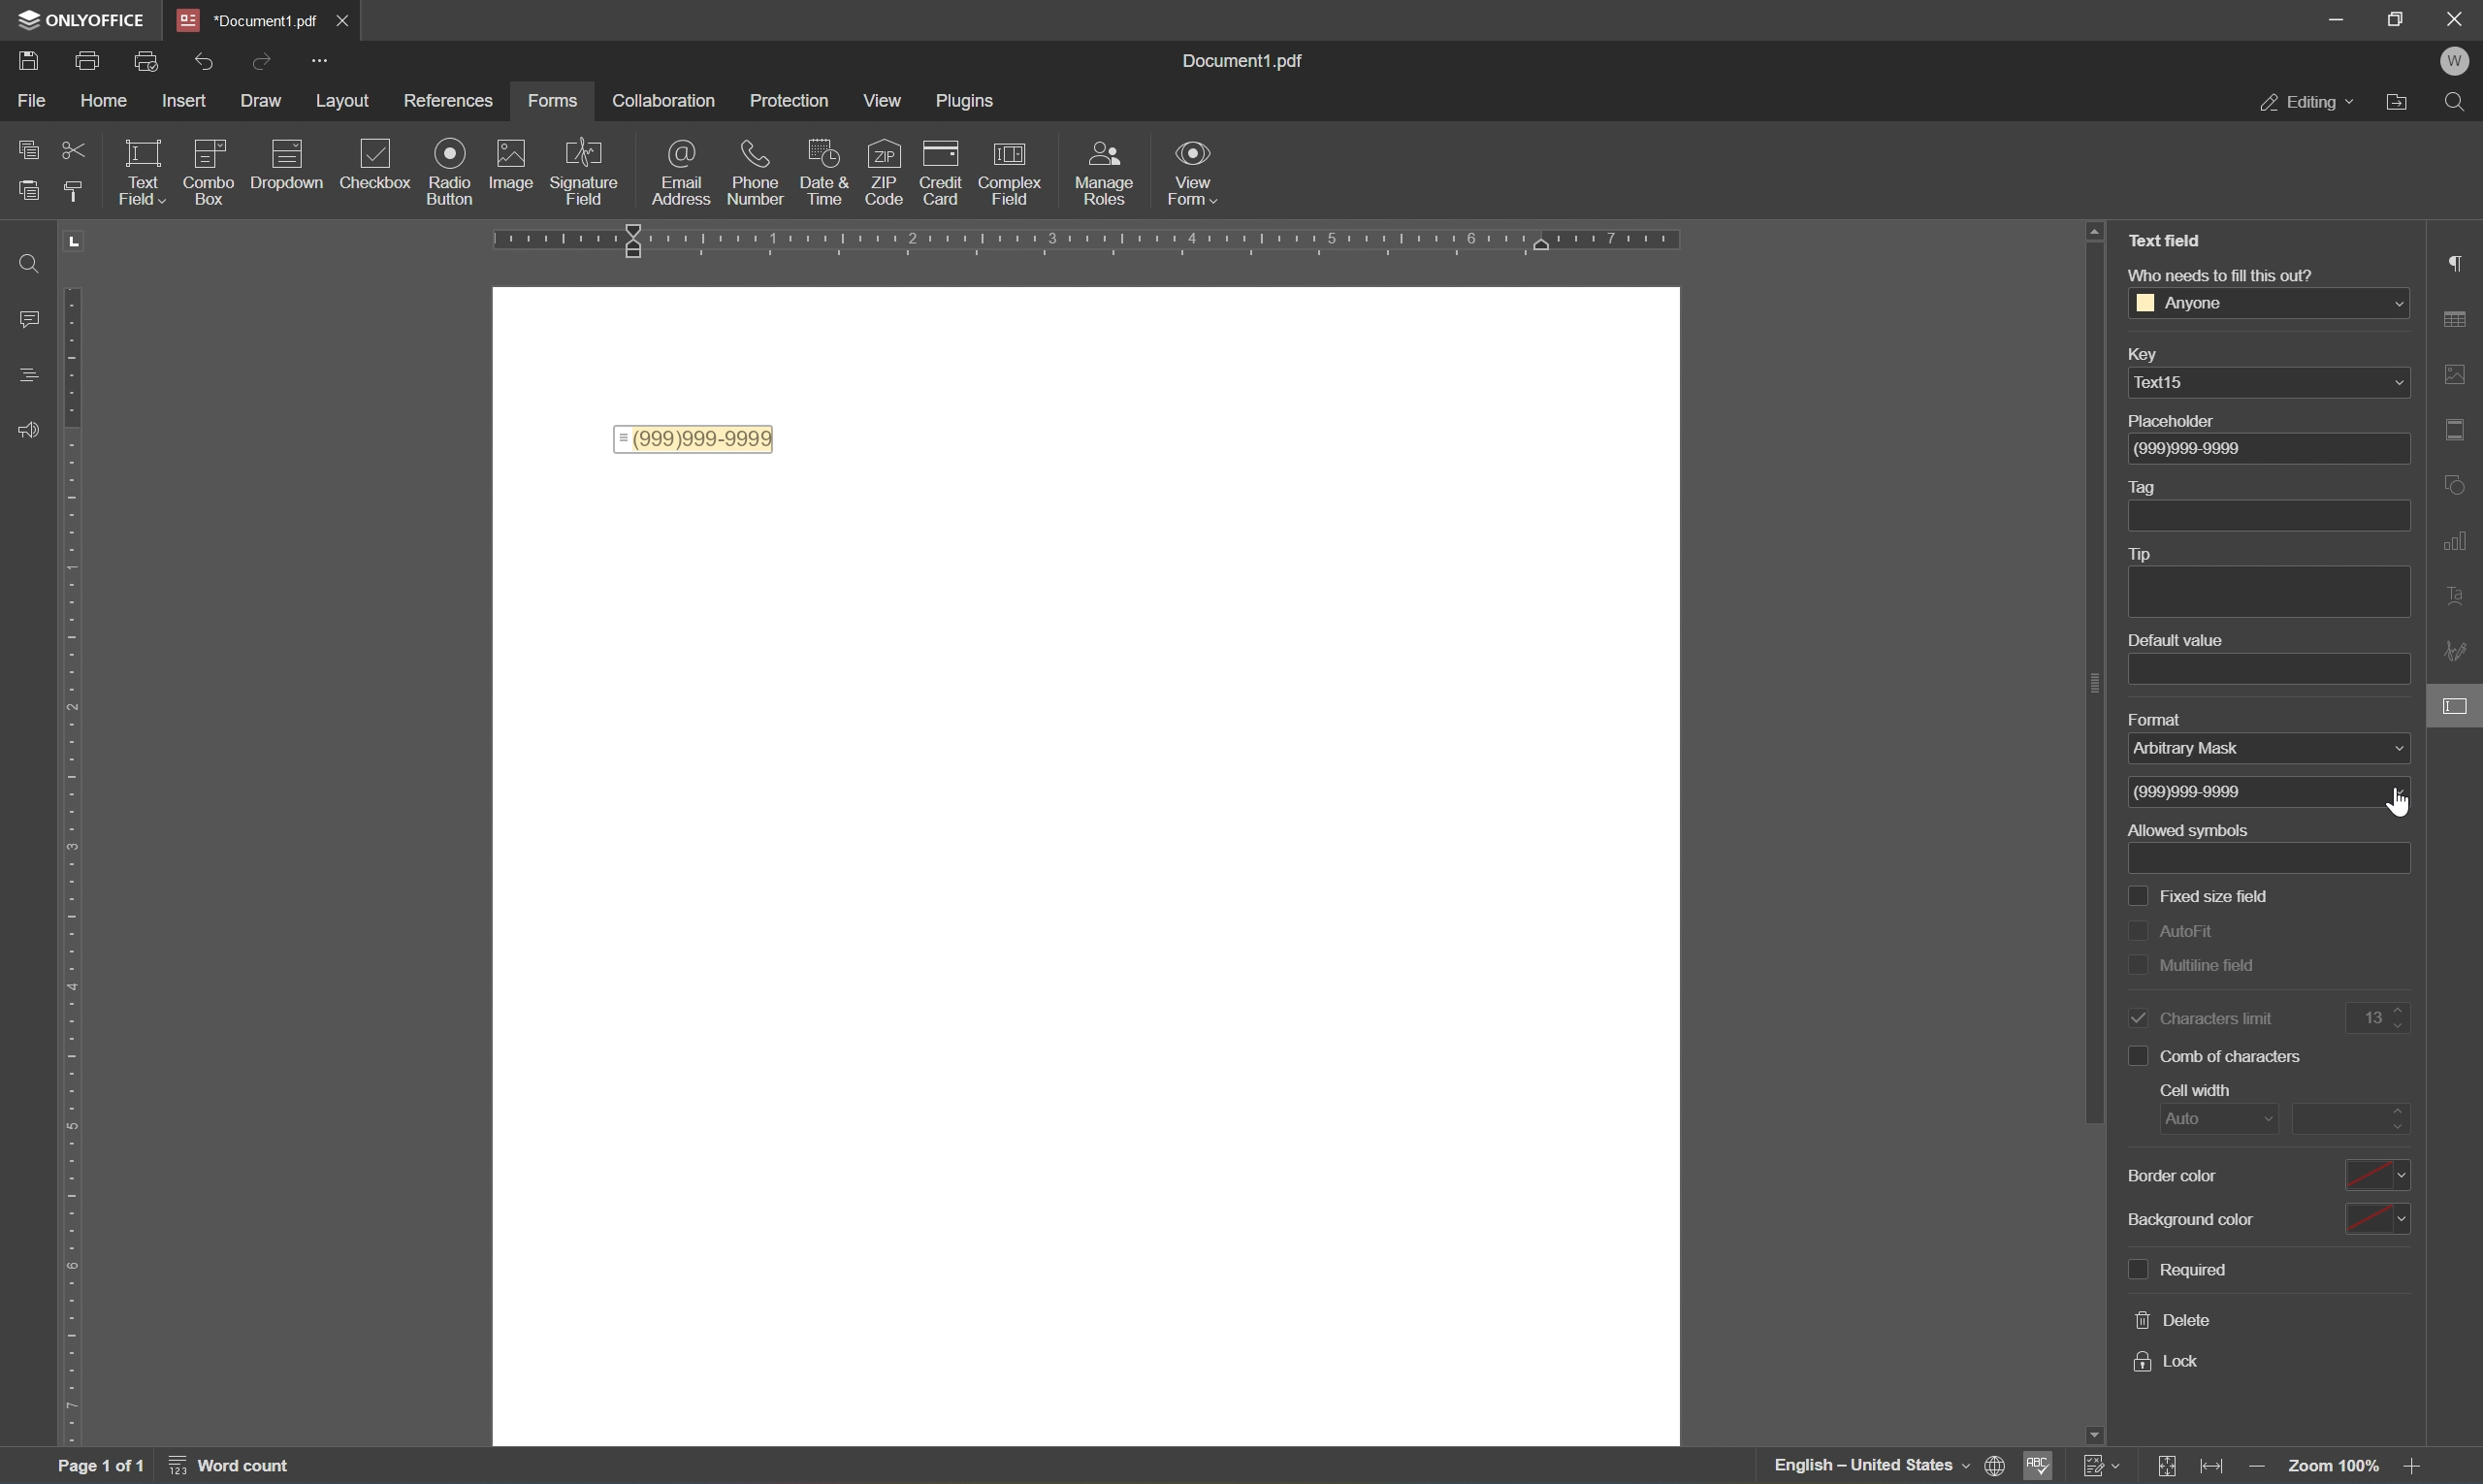  What do you see at coordinates (182, 100) in the screenshot?
I see `insert` at bounding box center [182, 100].